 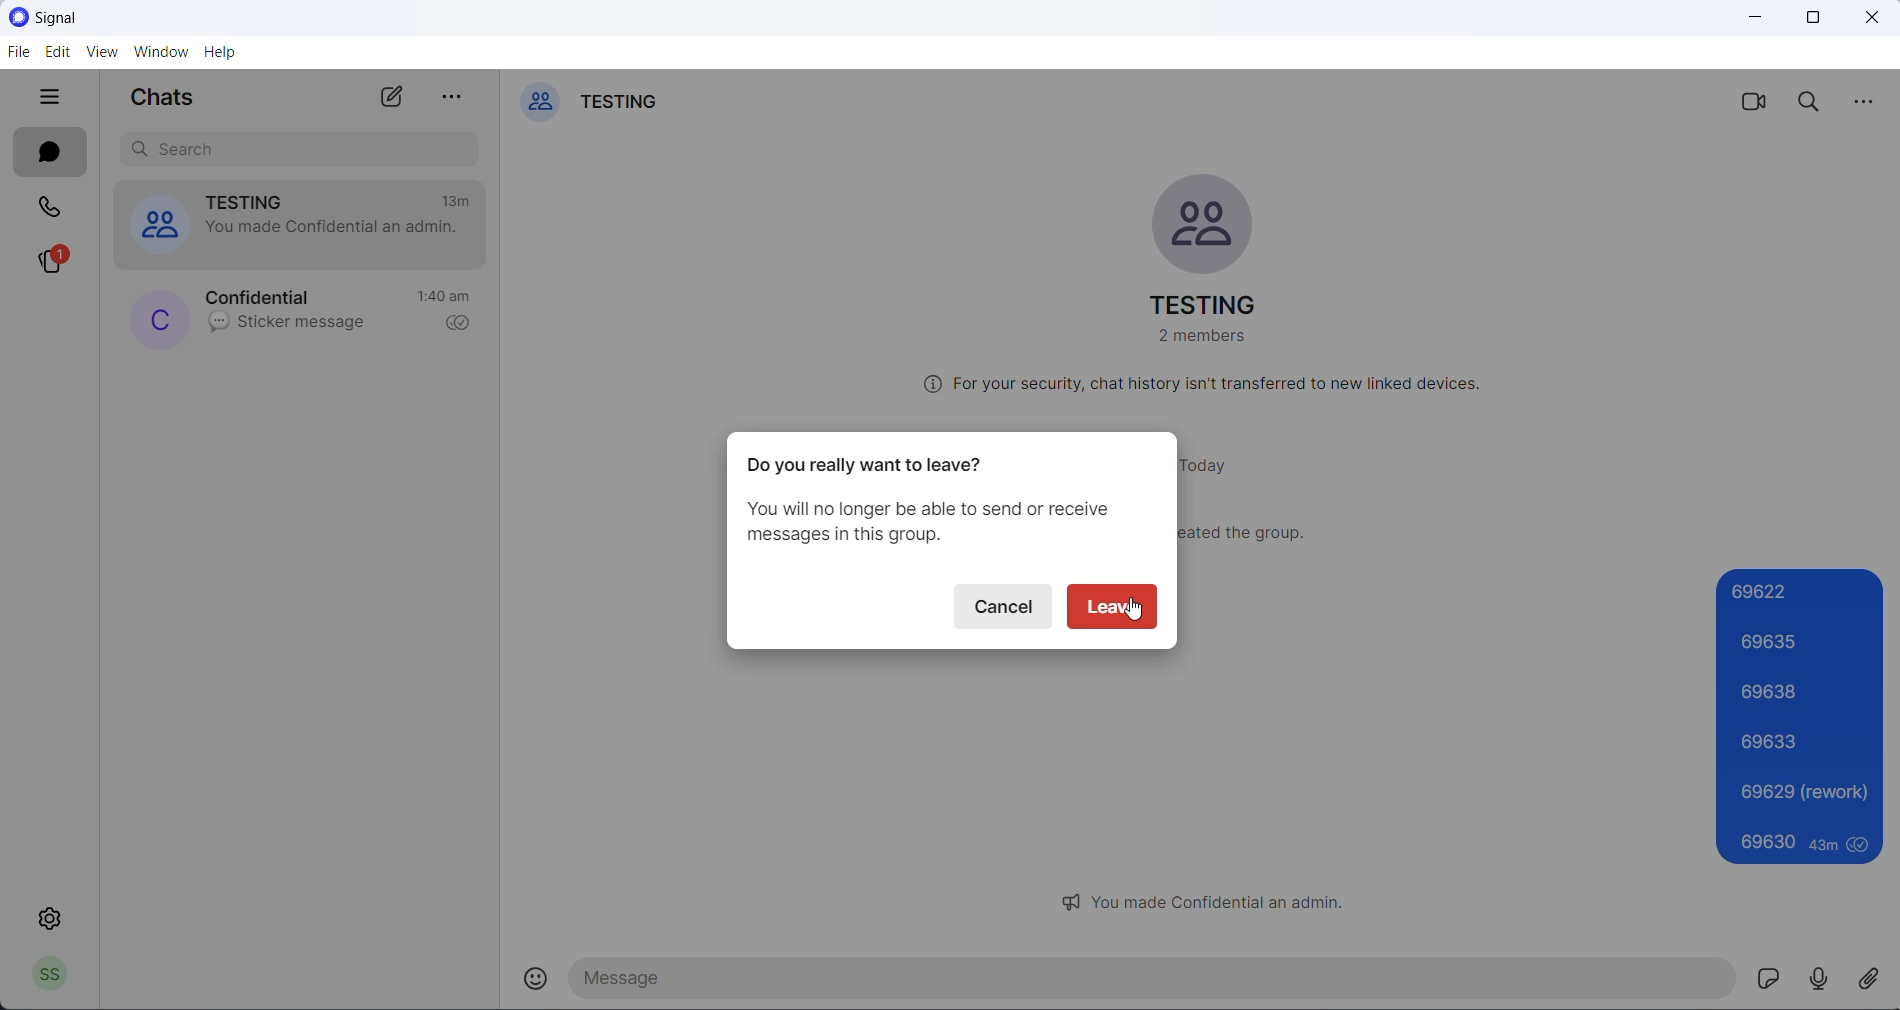 I want to click on chats, so click(x=52, y=151).